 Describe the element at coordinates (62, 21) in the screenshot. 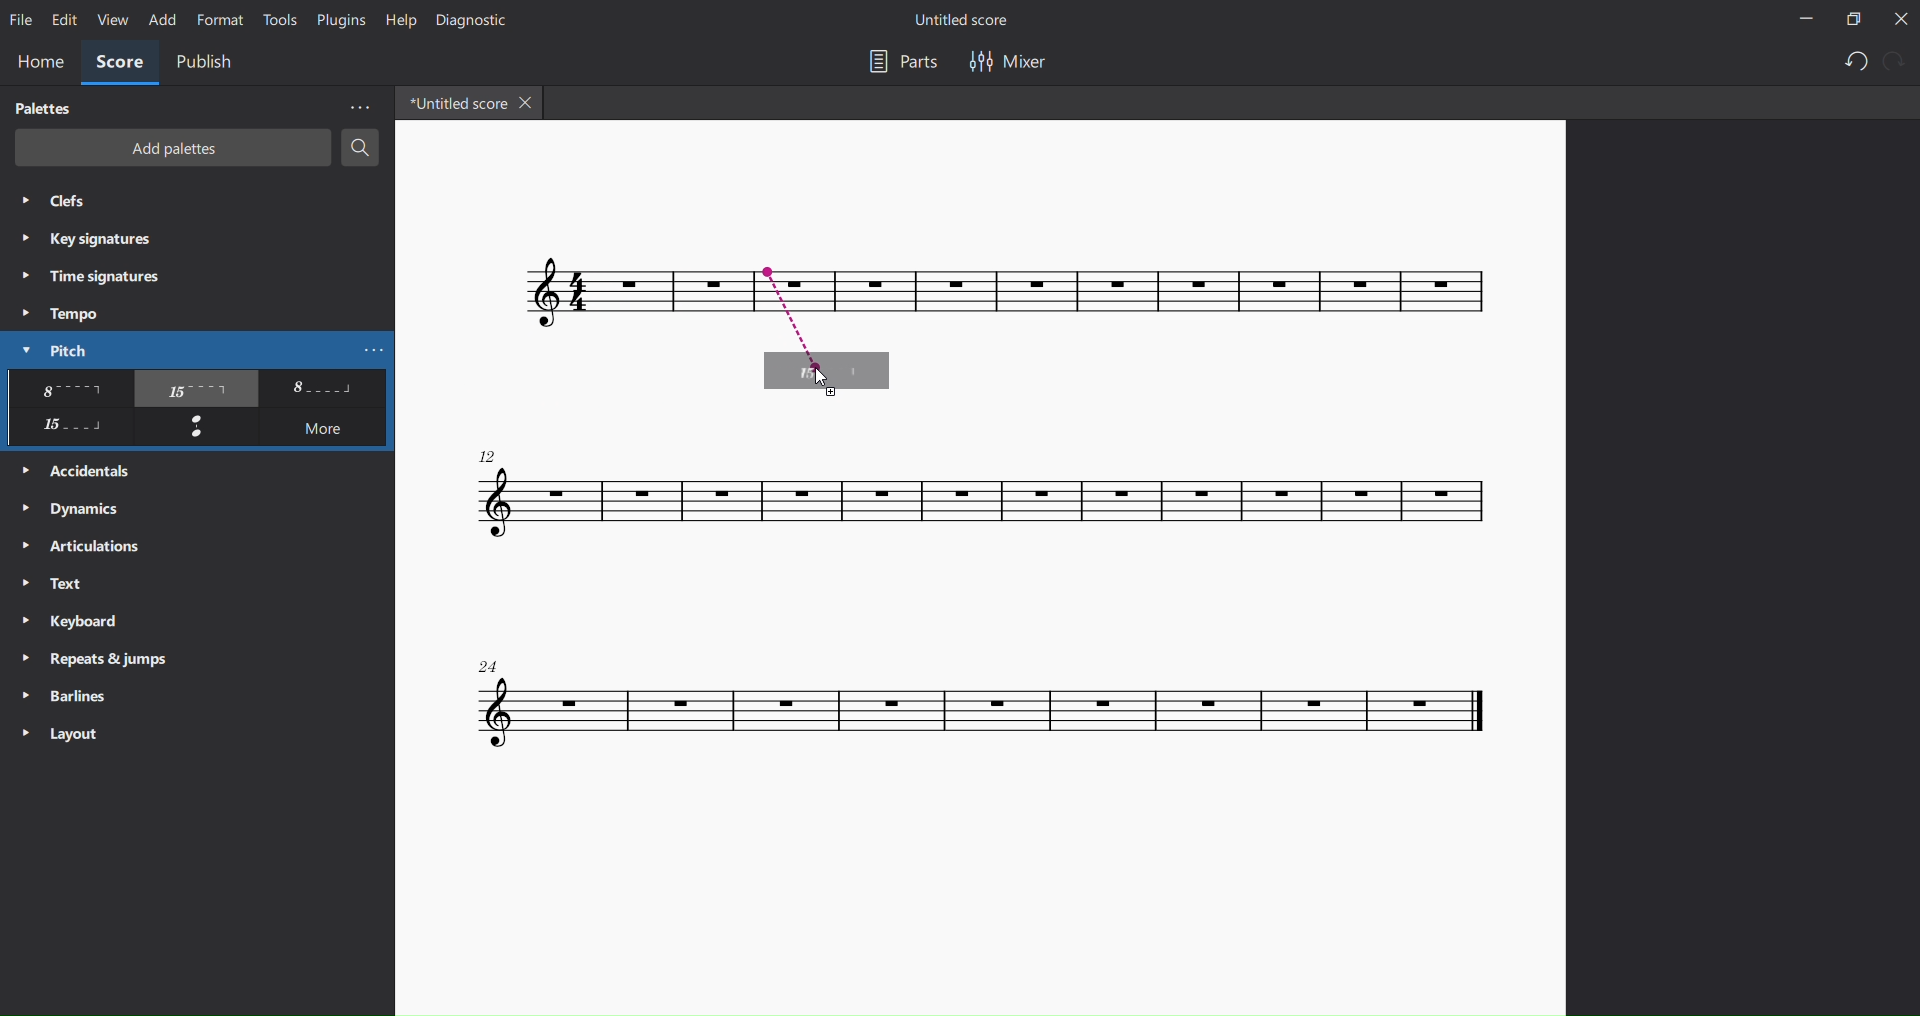

I see `edit` at that location.